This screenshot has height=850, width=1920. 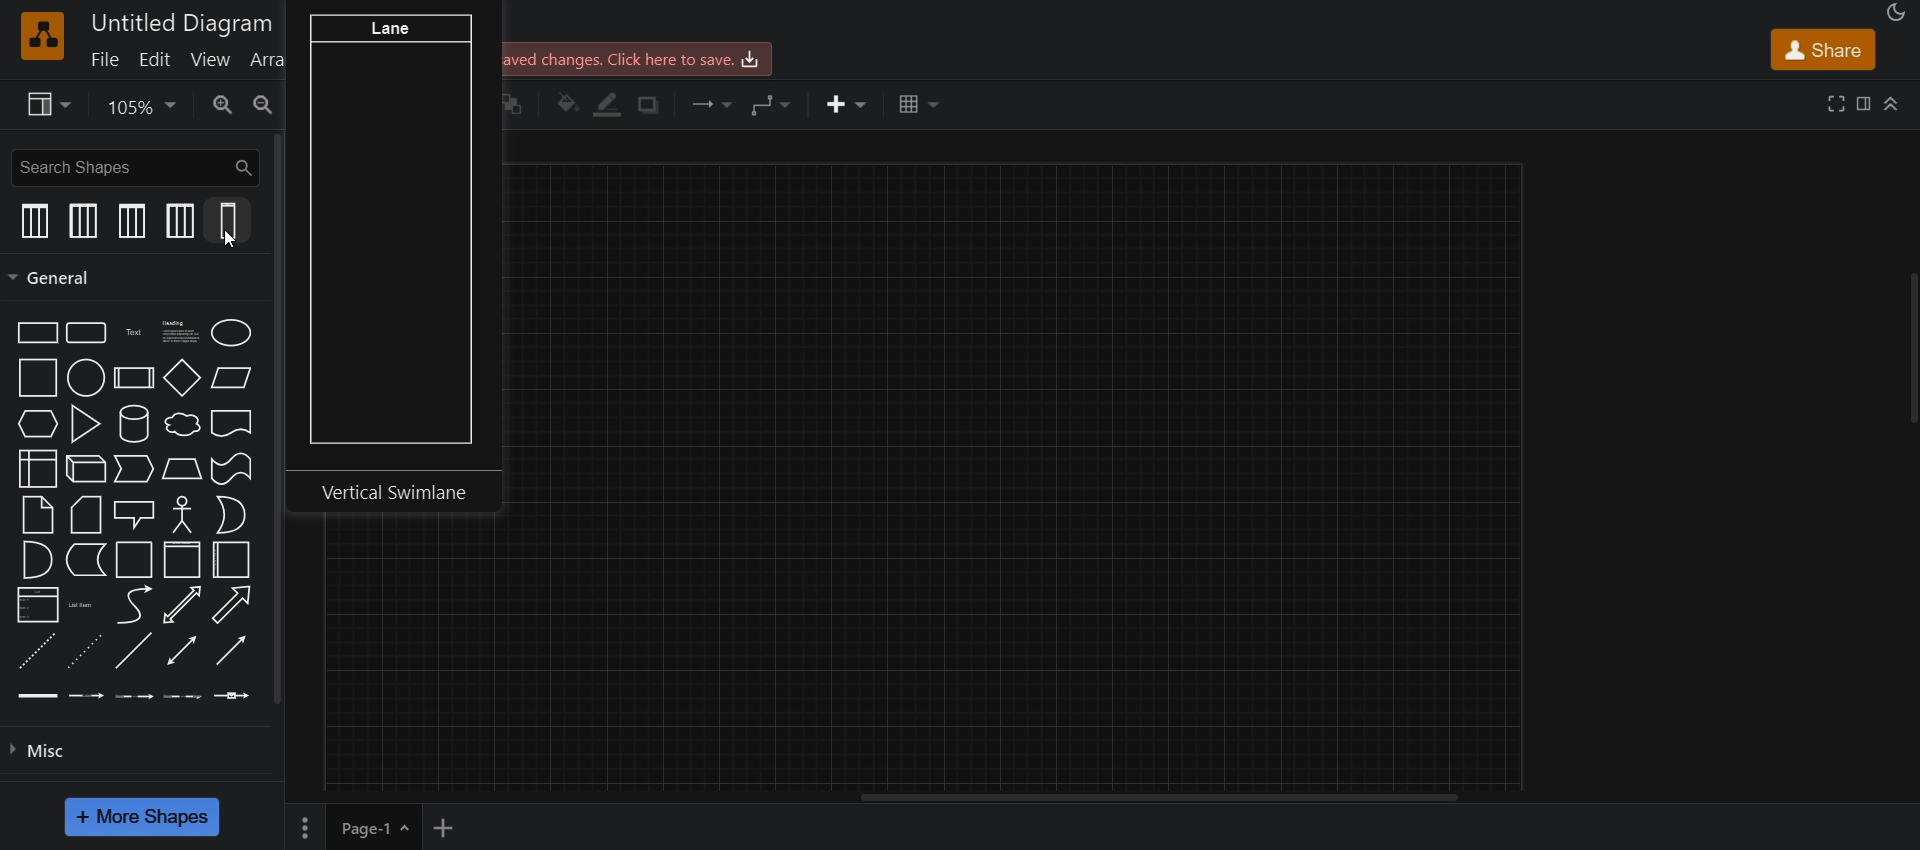 I want to click on text, so click(x=133, y=330).